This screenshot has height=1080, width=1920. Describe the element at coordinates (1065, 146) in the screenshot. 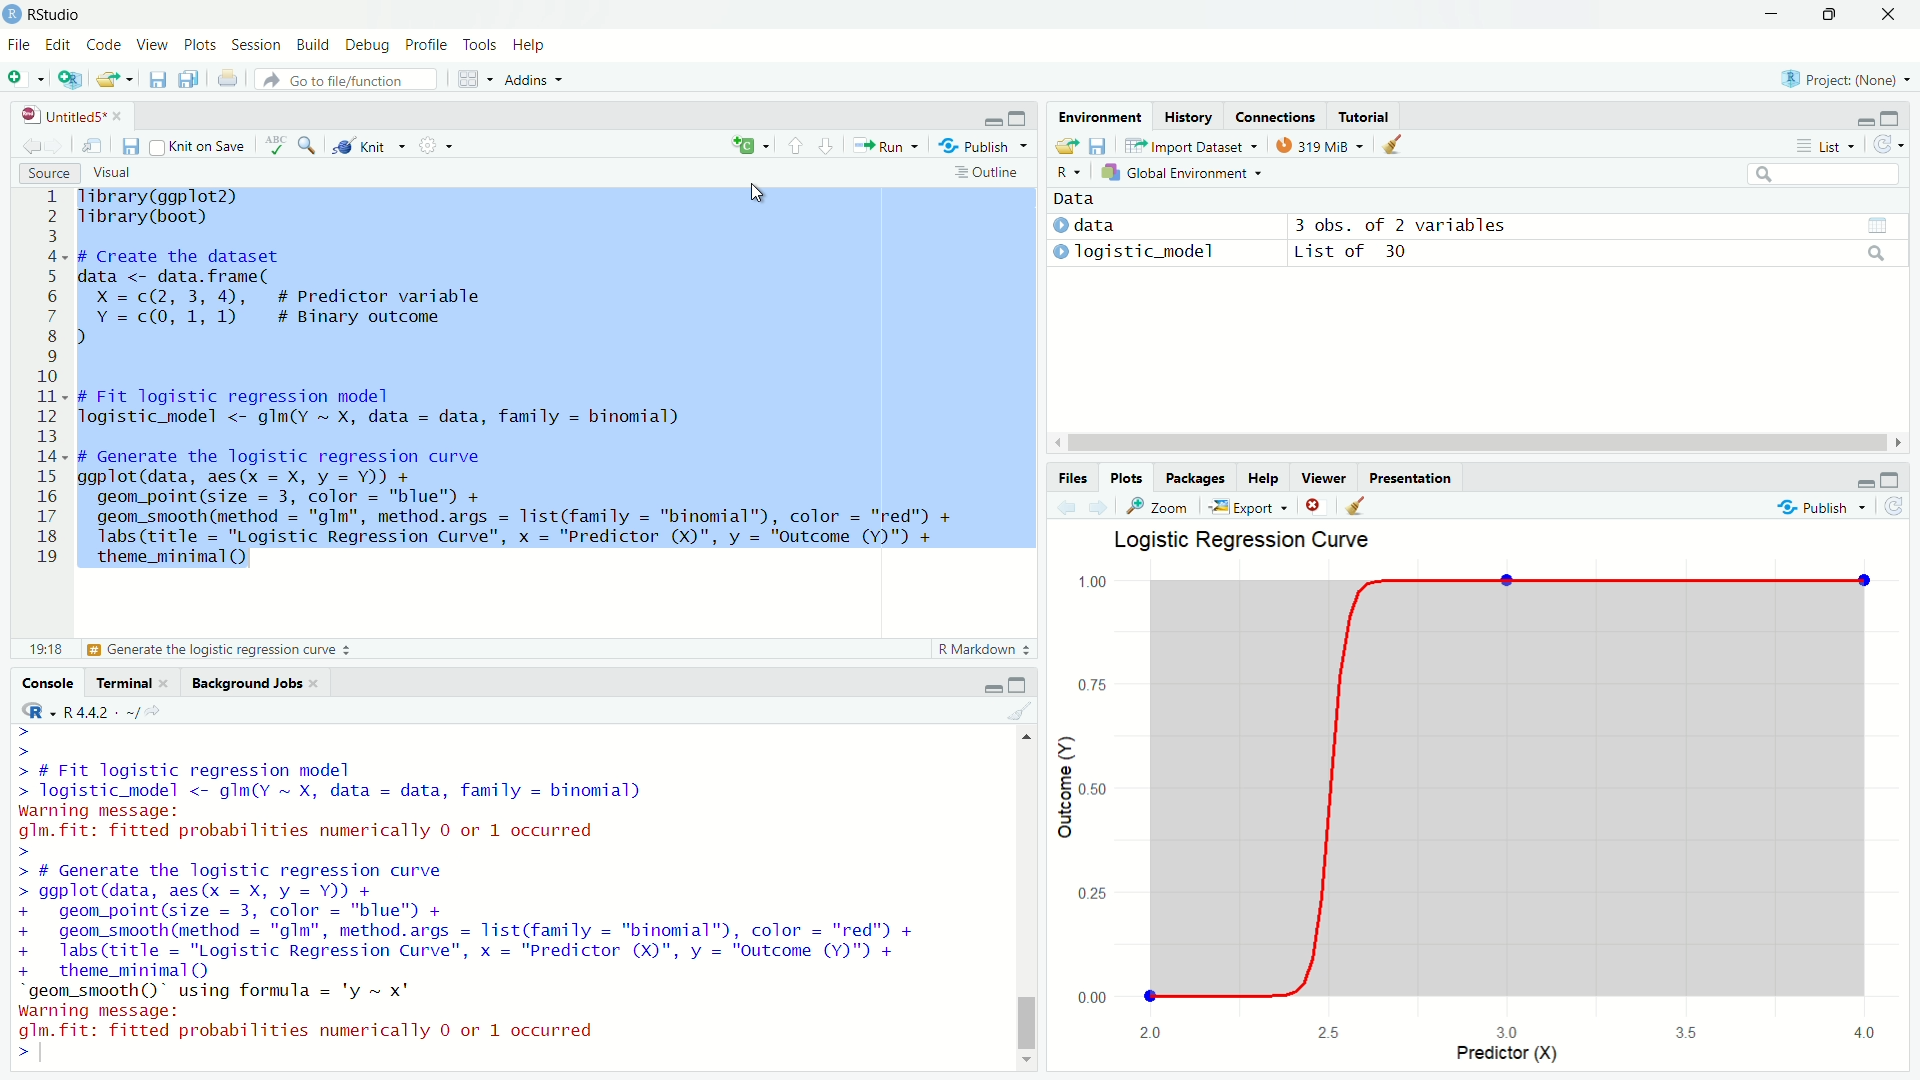

I see `Load workspace` at that location.